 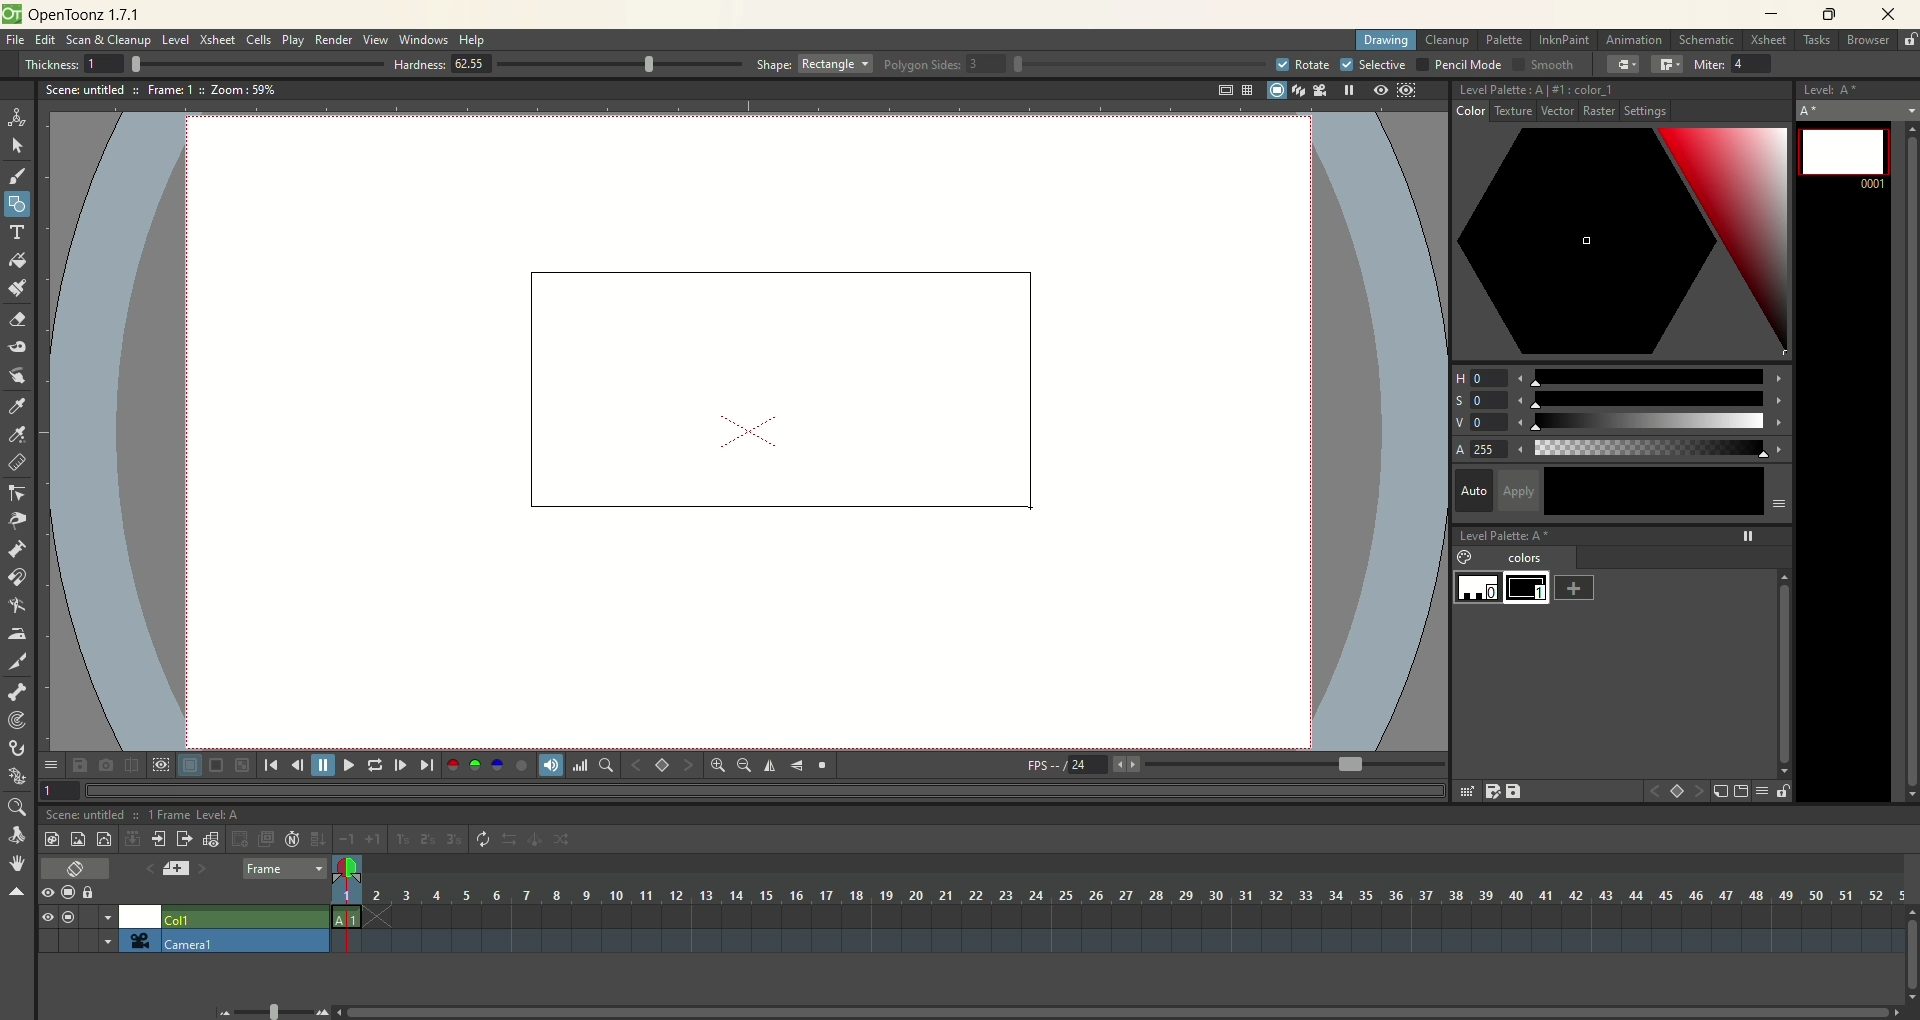 I want to click on increase steo, so click(x=376, y=839).